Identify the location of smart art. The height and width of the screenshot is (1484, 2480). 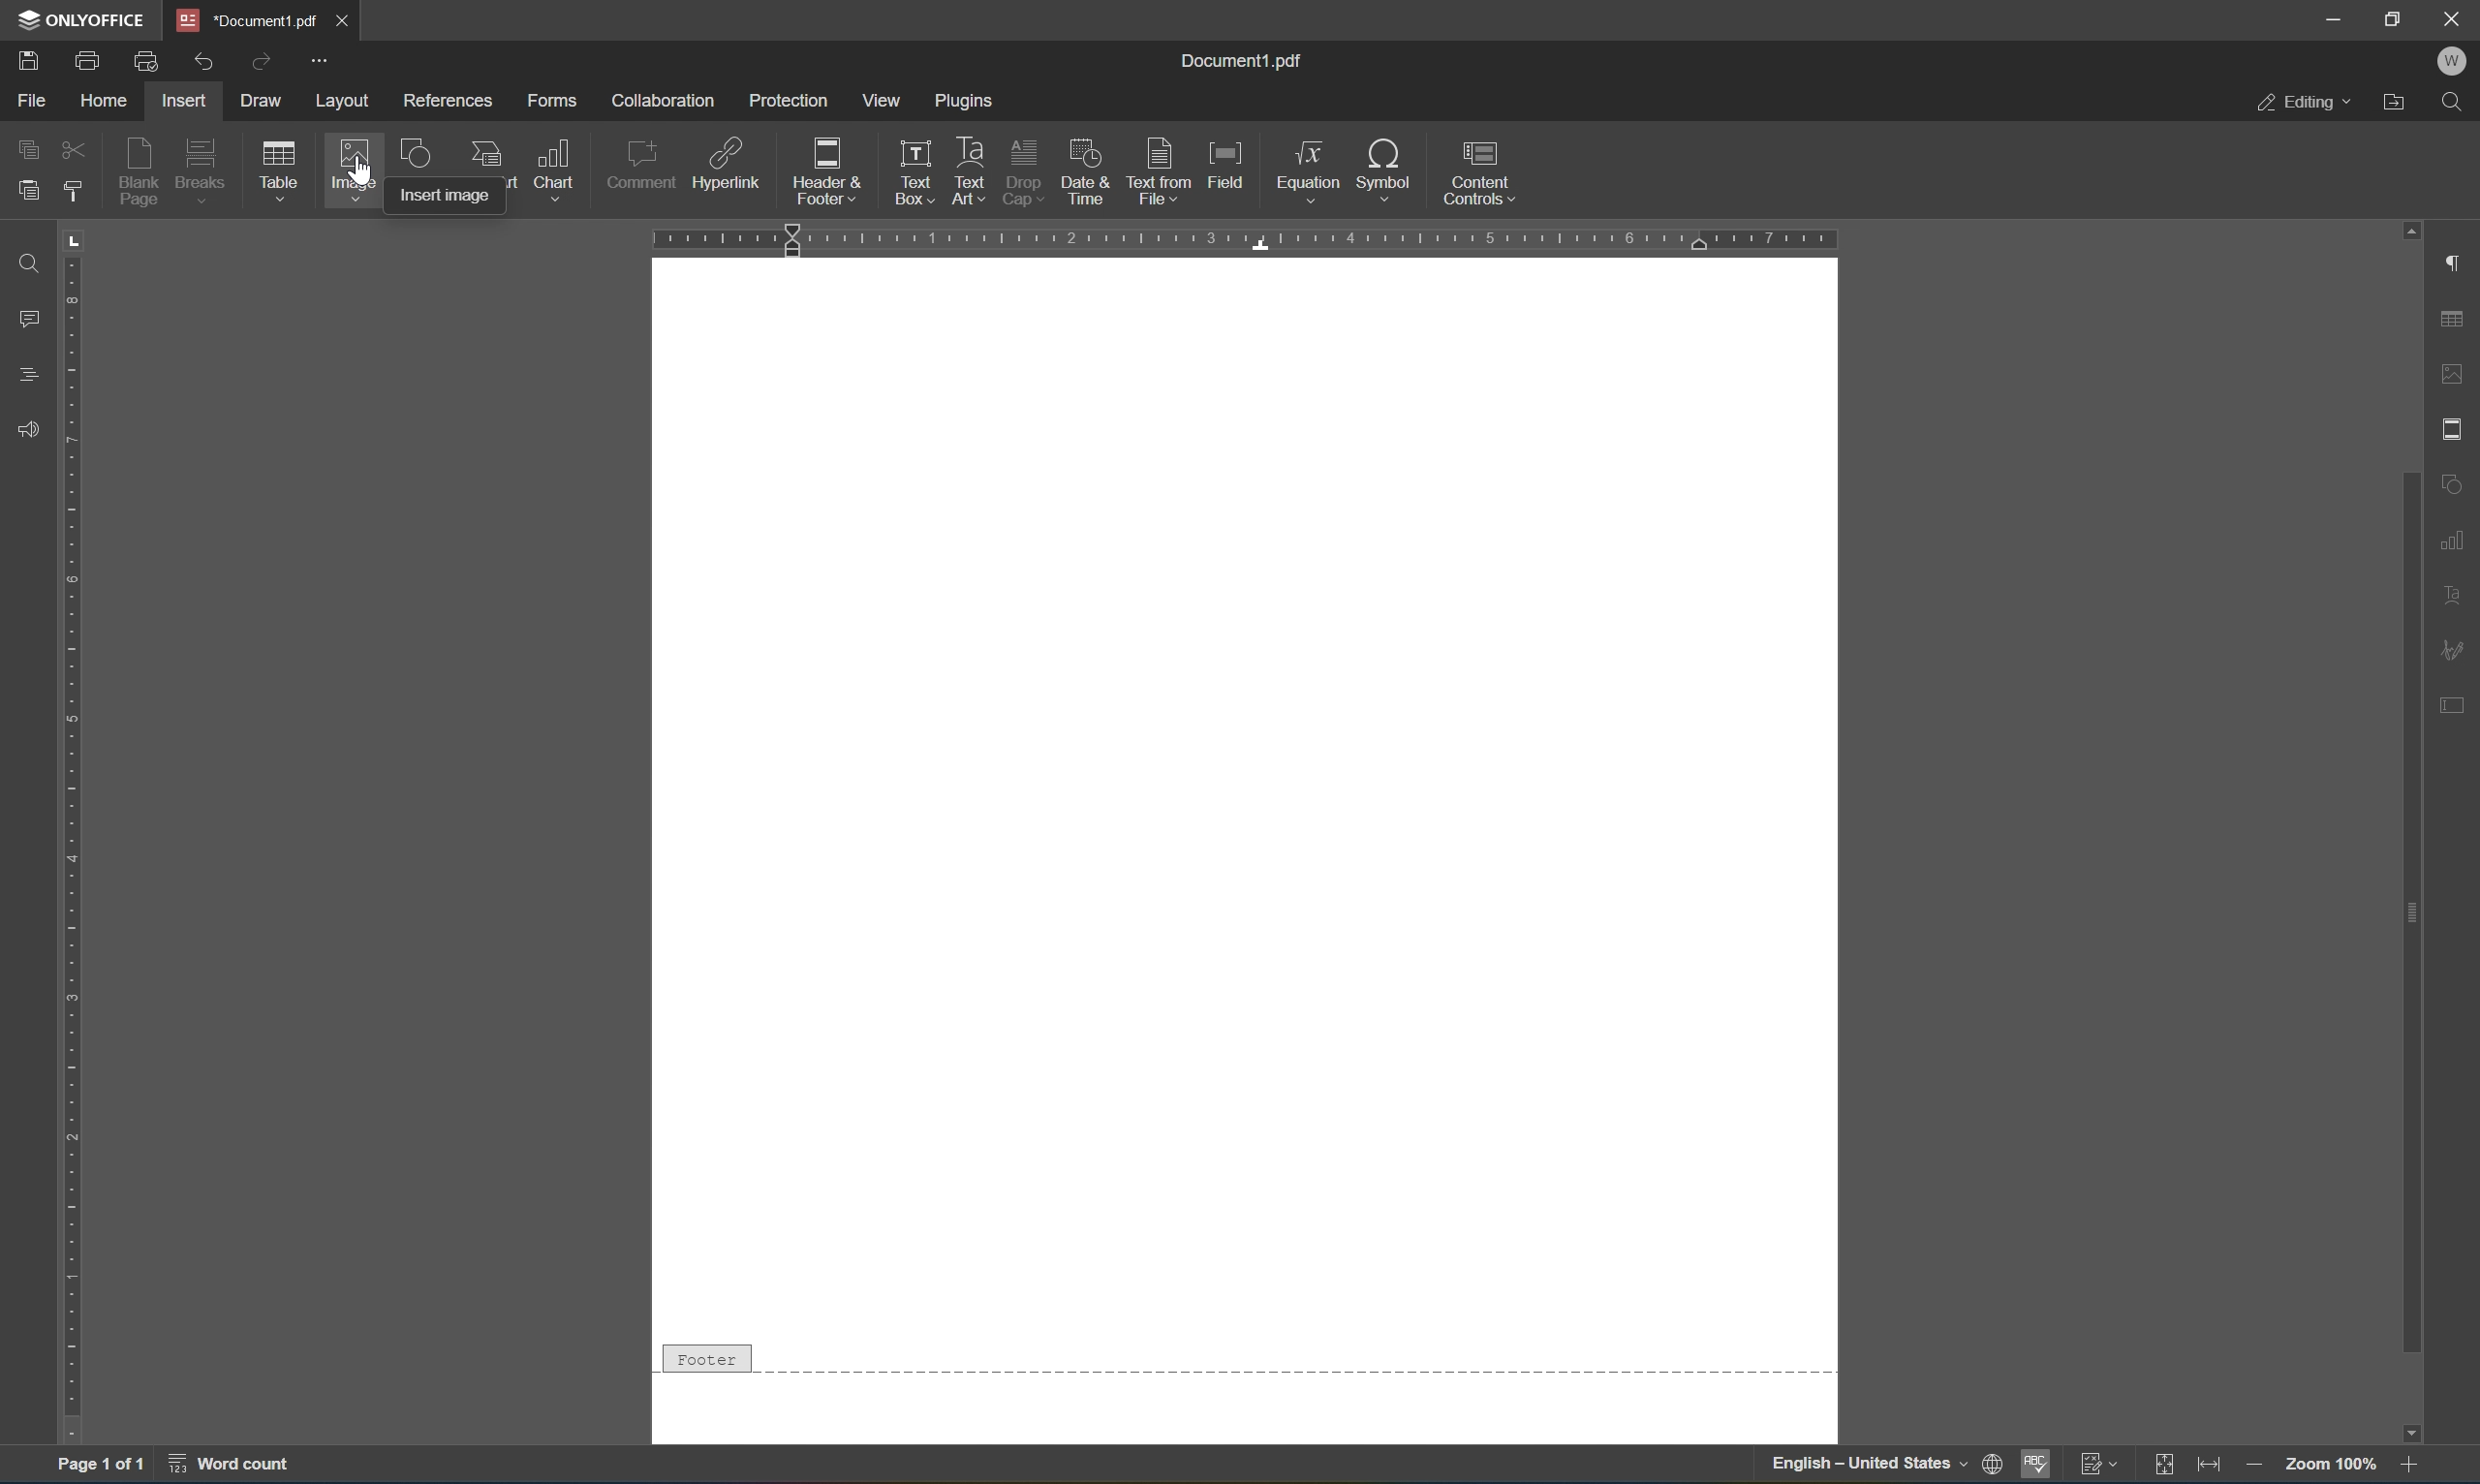
(484, 155).